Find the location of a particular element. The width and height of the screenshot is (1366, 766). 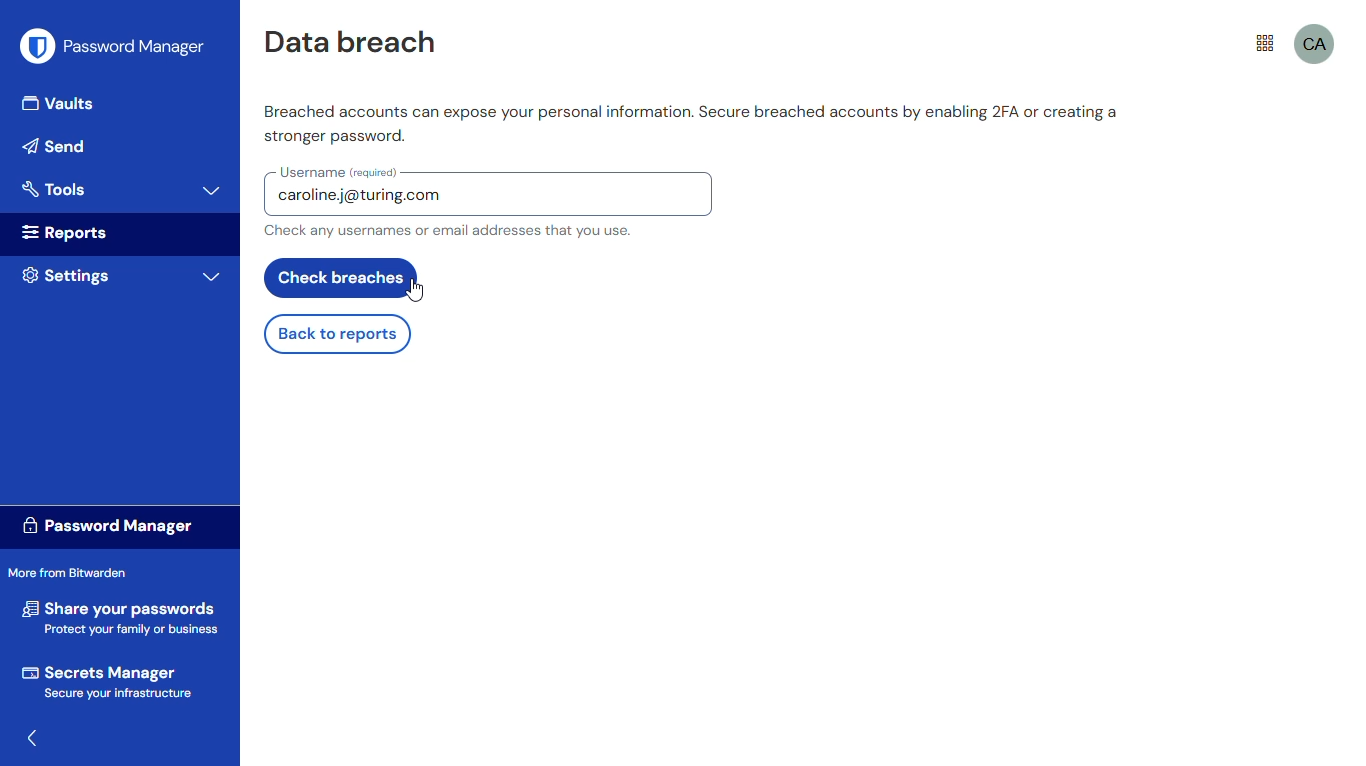

check breaches is located at coordinates (341, 278).